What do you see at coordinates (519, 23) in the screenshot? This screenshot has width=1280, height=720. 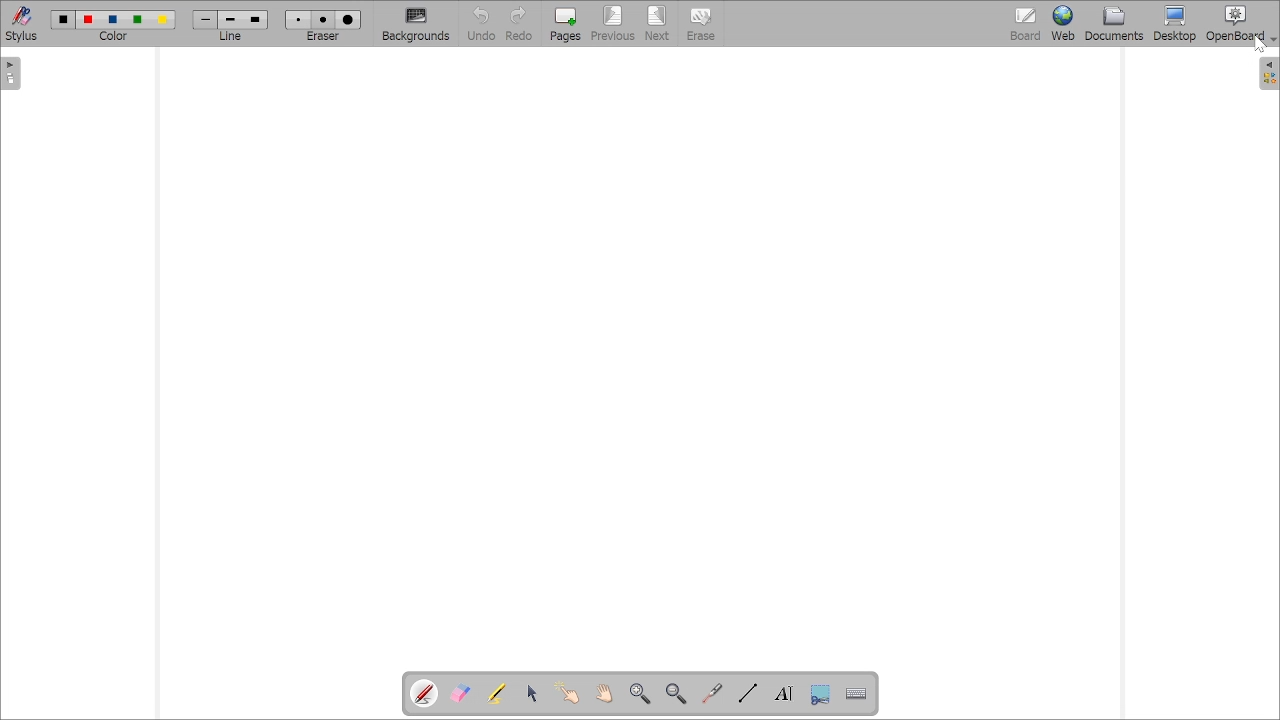 I see `Redo` at bounding box center [519, 23].